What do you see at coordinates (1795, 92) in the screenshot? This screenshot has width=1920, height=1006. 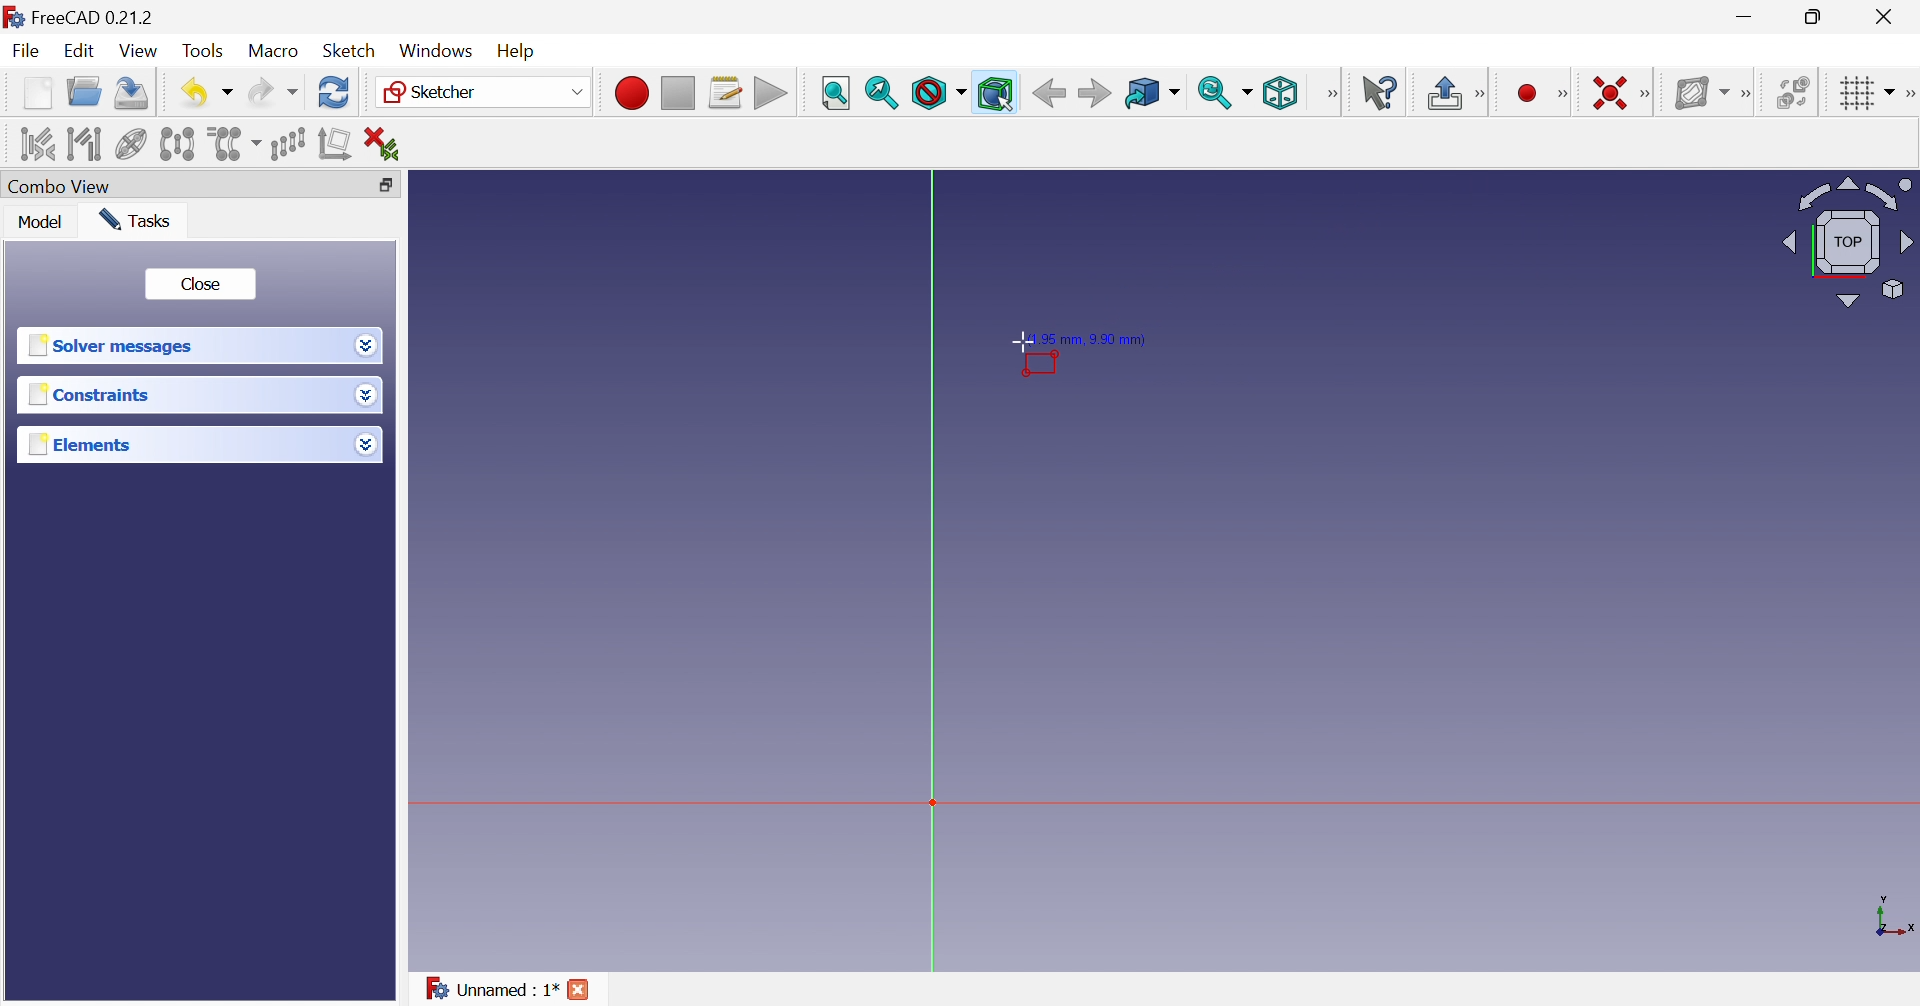 I see `Switch space` at bounding box center [1795, 92].